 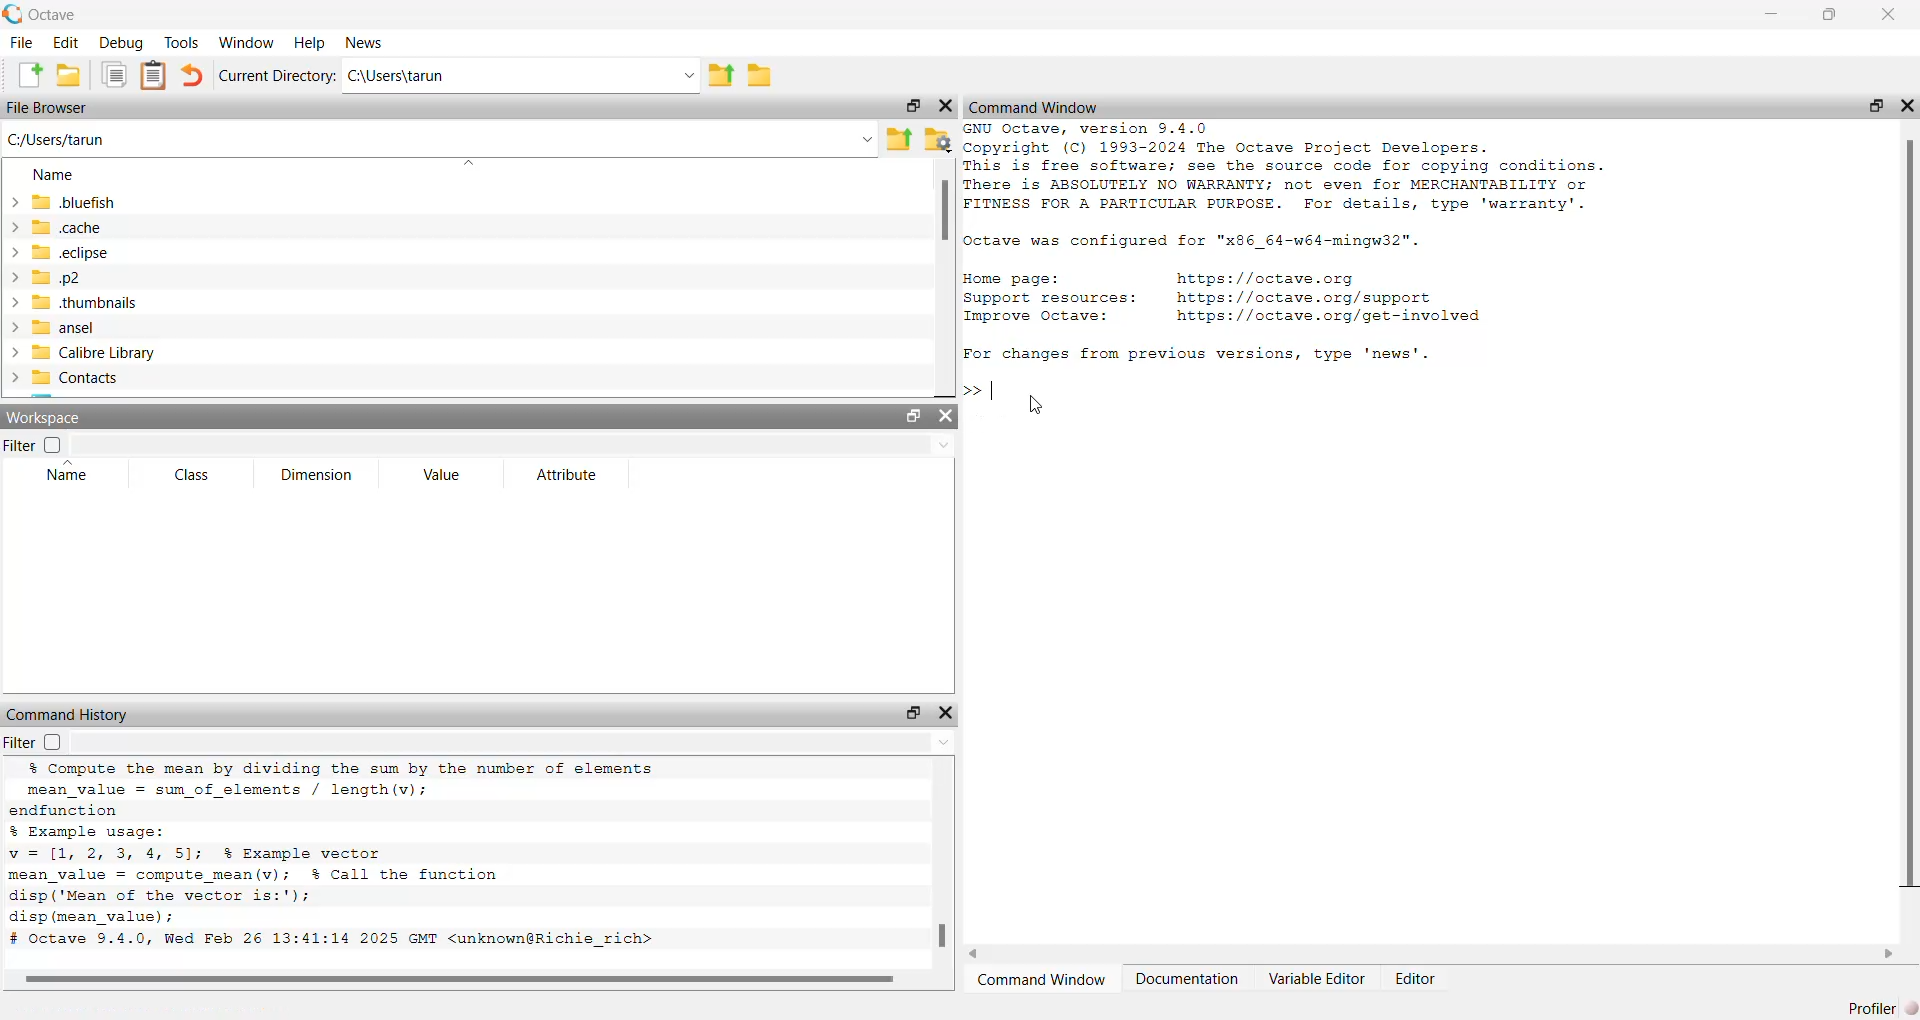 What do you see at coordinates (123, 43) in the screenshot?
I see `debug` at bounding box center [123, 43].